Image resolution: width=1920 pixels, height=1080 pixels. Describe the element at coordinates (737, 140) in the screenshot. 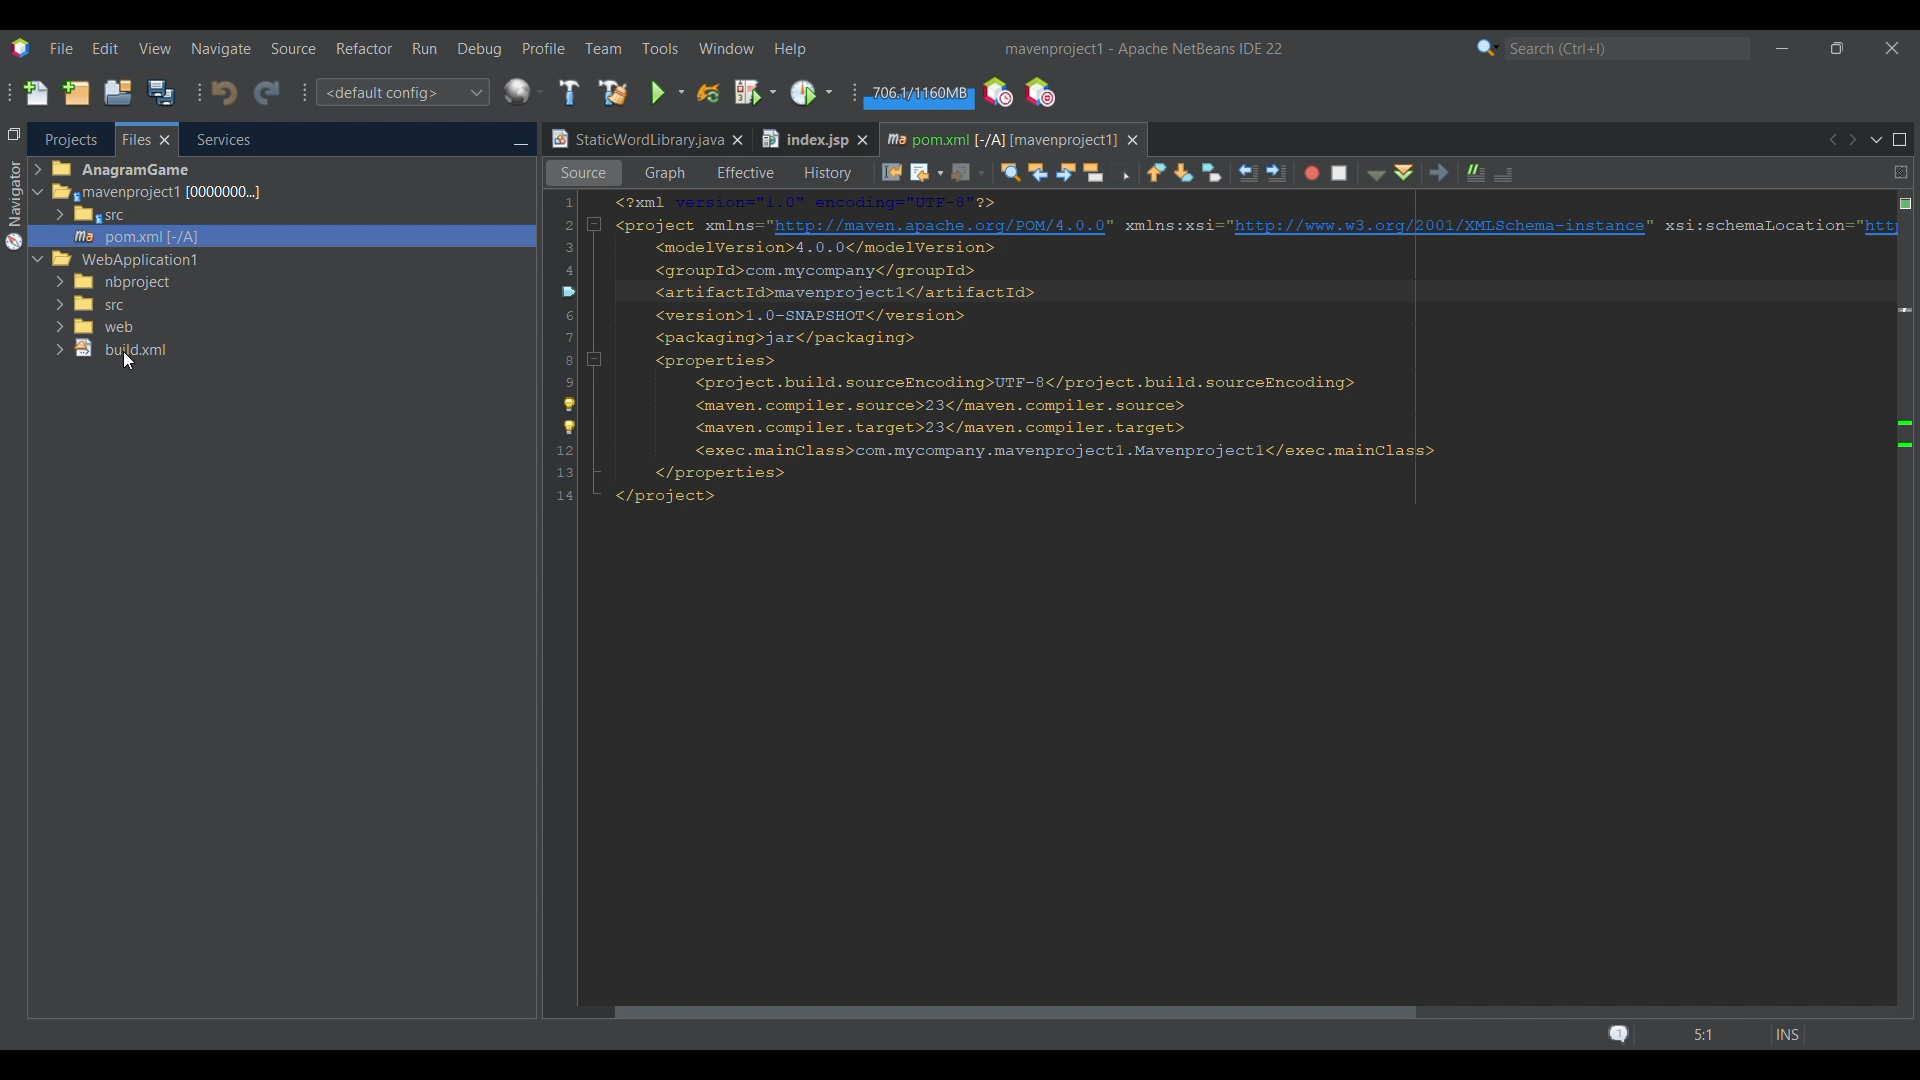

I see `Close tab` at that location.